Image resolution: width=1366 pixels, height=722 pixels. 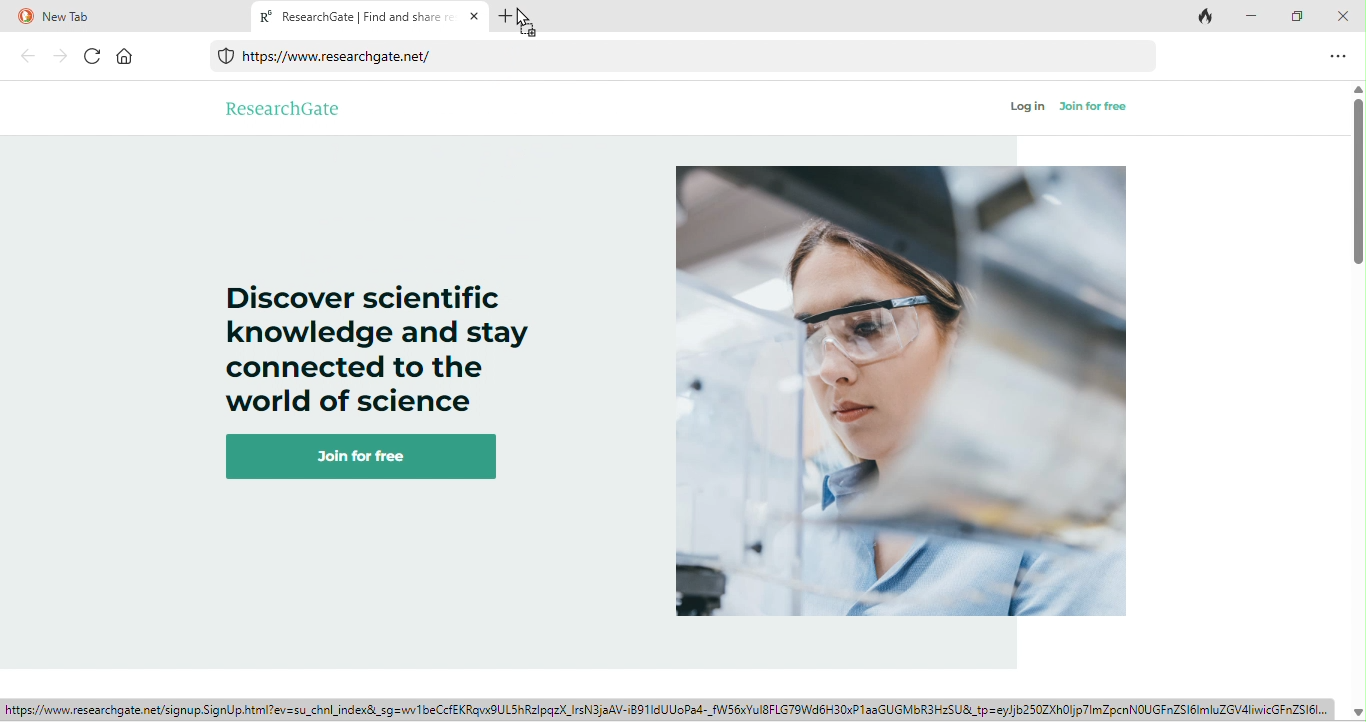 What do you see at coordinates (1256, 16) in the screenshot?
I see `minimize` at bounding box center [1256, 16].